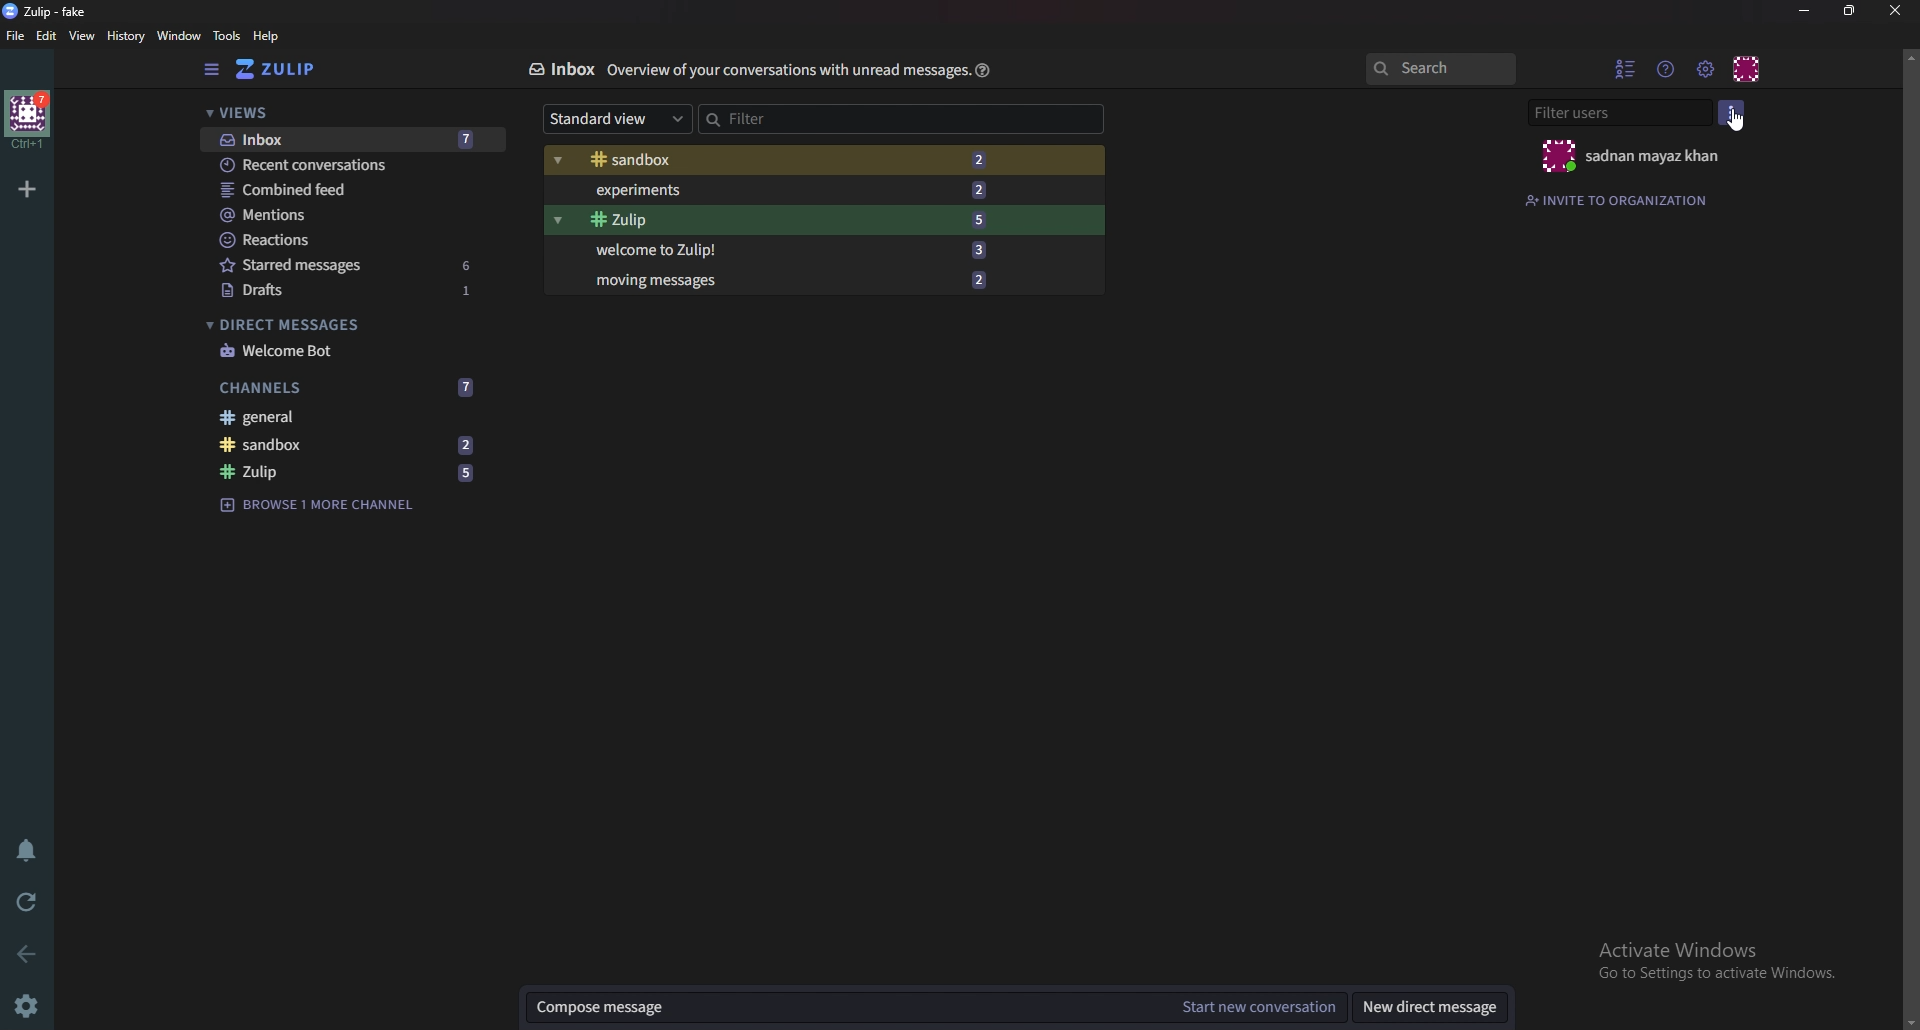  What do you see at coordinates (350, 217) in the screenshot?
I see `Mentions` at bounding box center [350, 217].